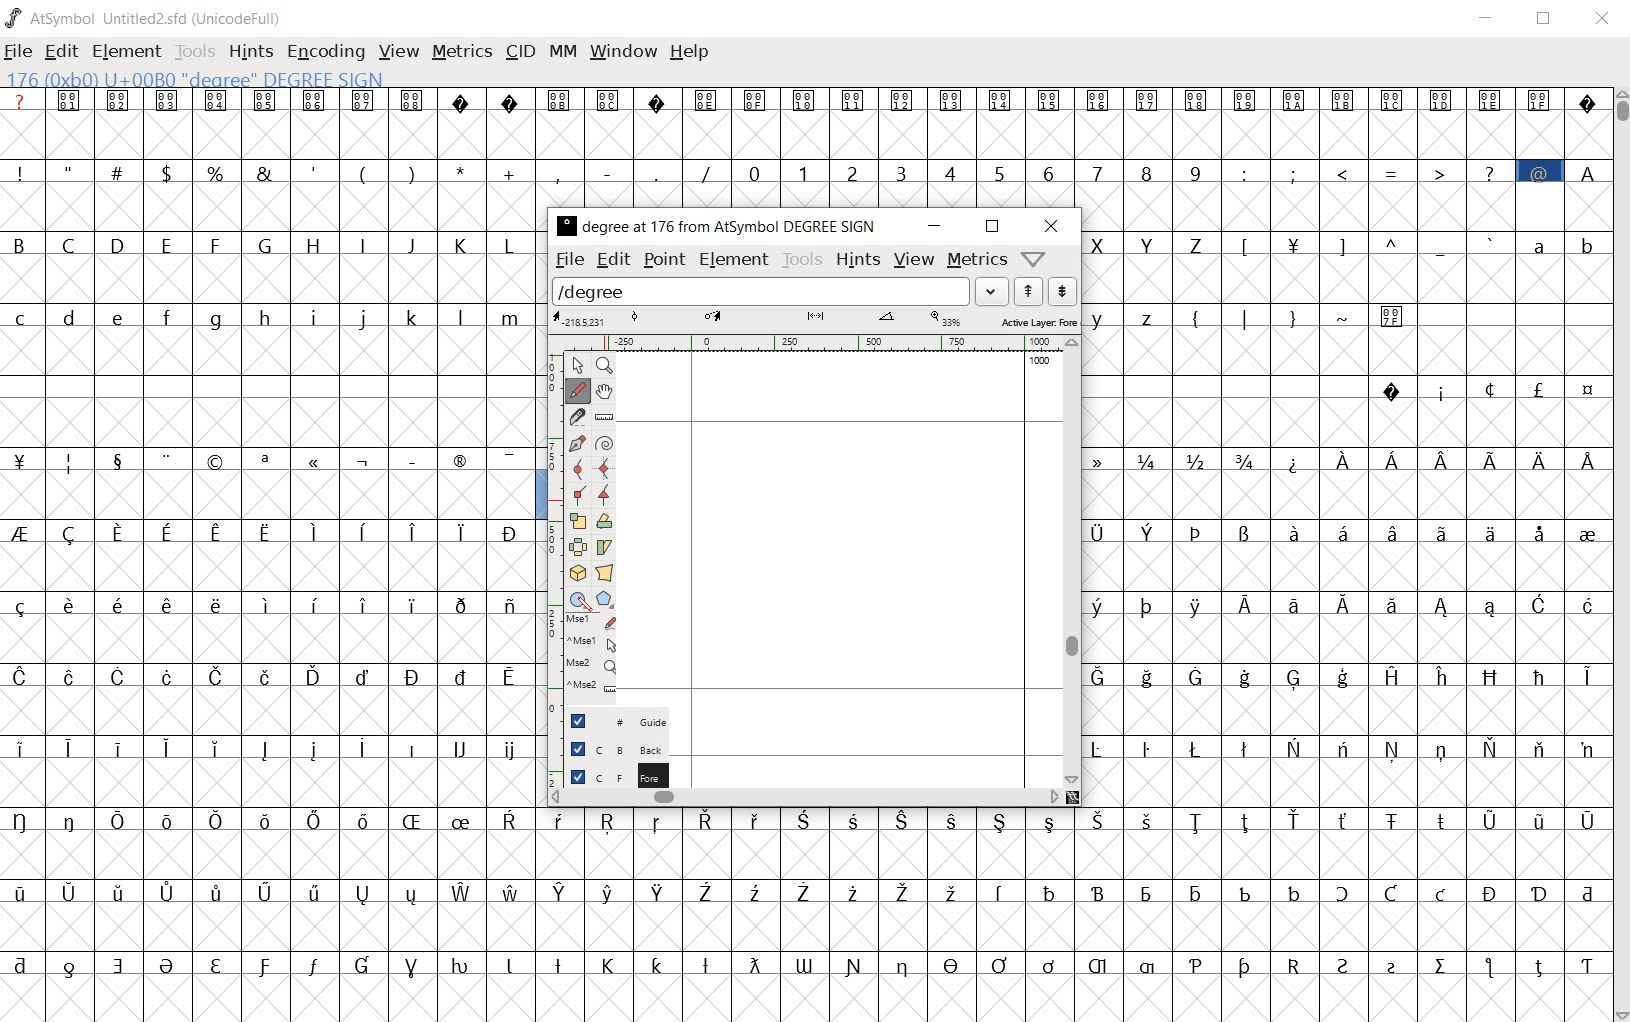 The height and width of the screenshot is (1022, 1630). What do you see at coordinates (976, 261) in the screenshot?
I see `metrics` at bounding box center [976, 261].